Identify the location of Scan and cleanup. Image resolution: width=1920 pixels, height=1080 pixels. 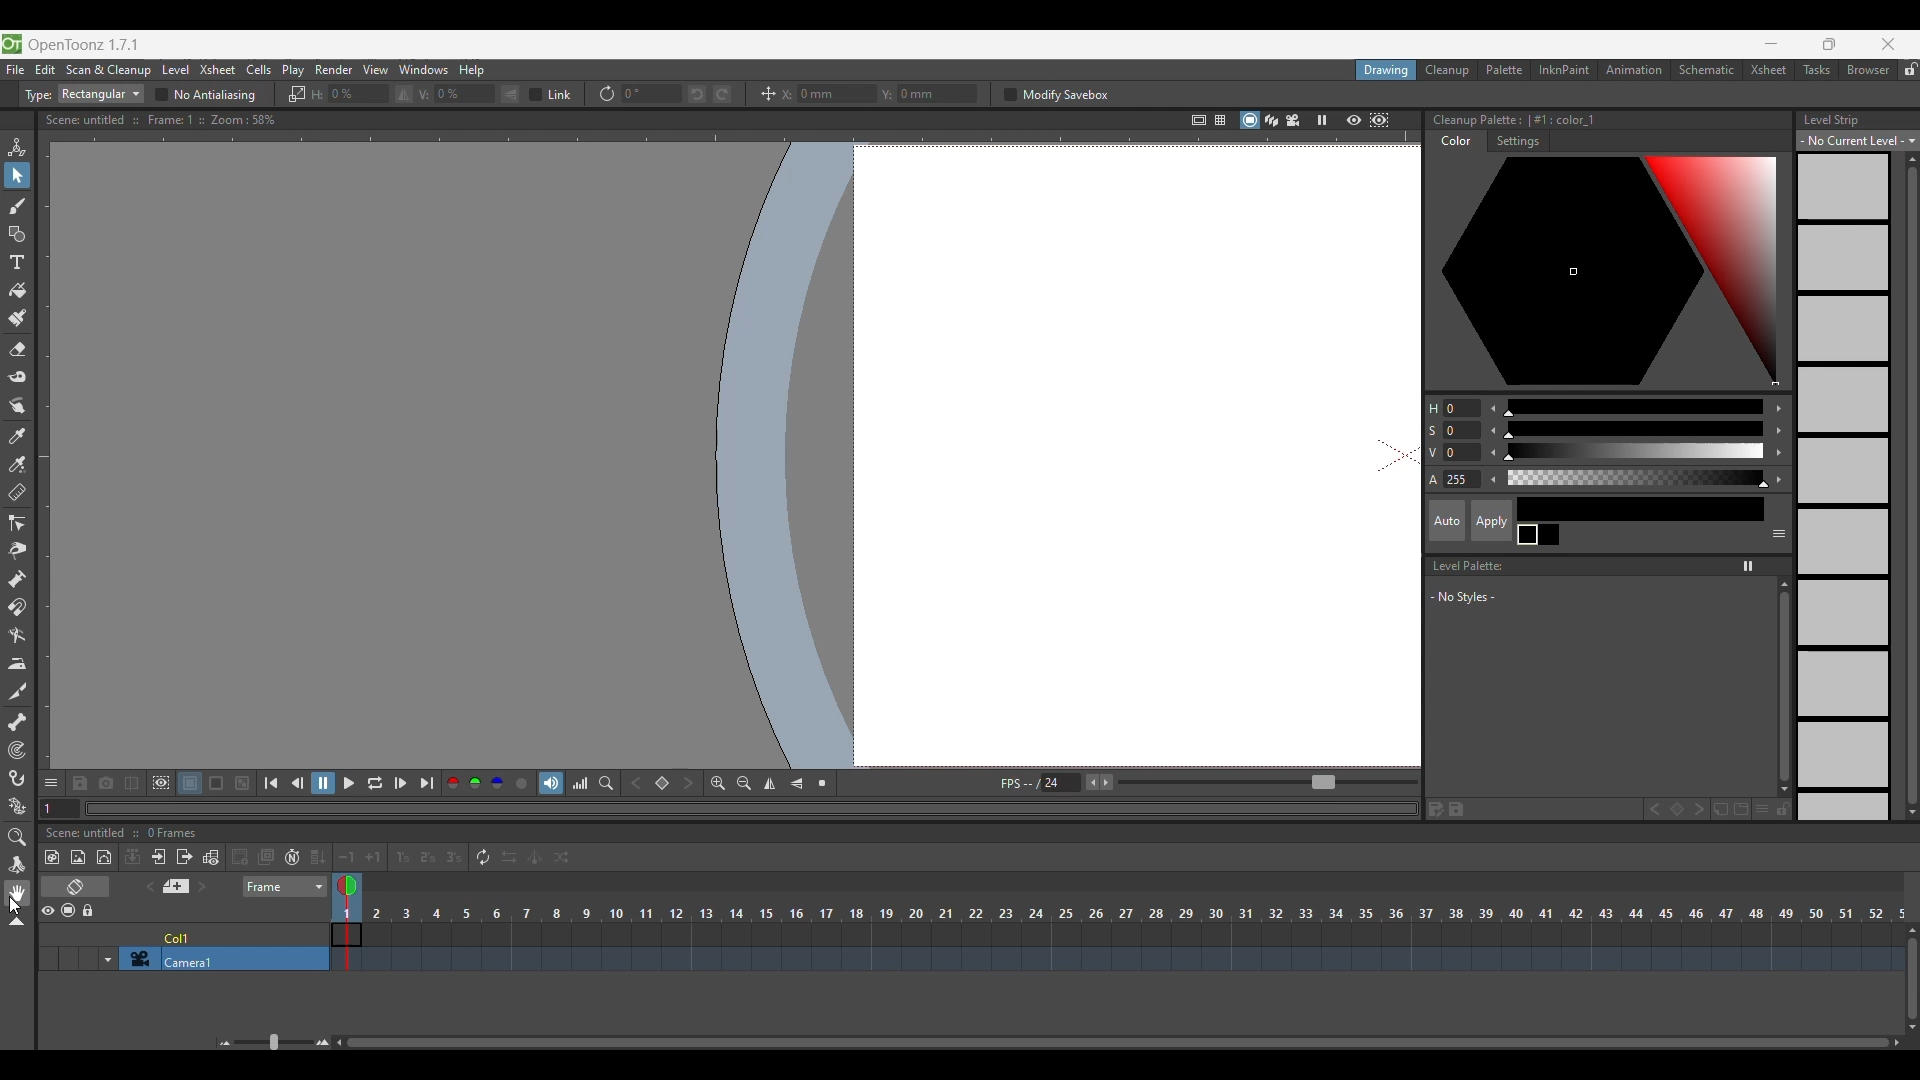
(109, 70).